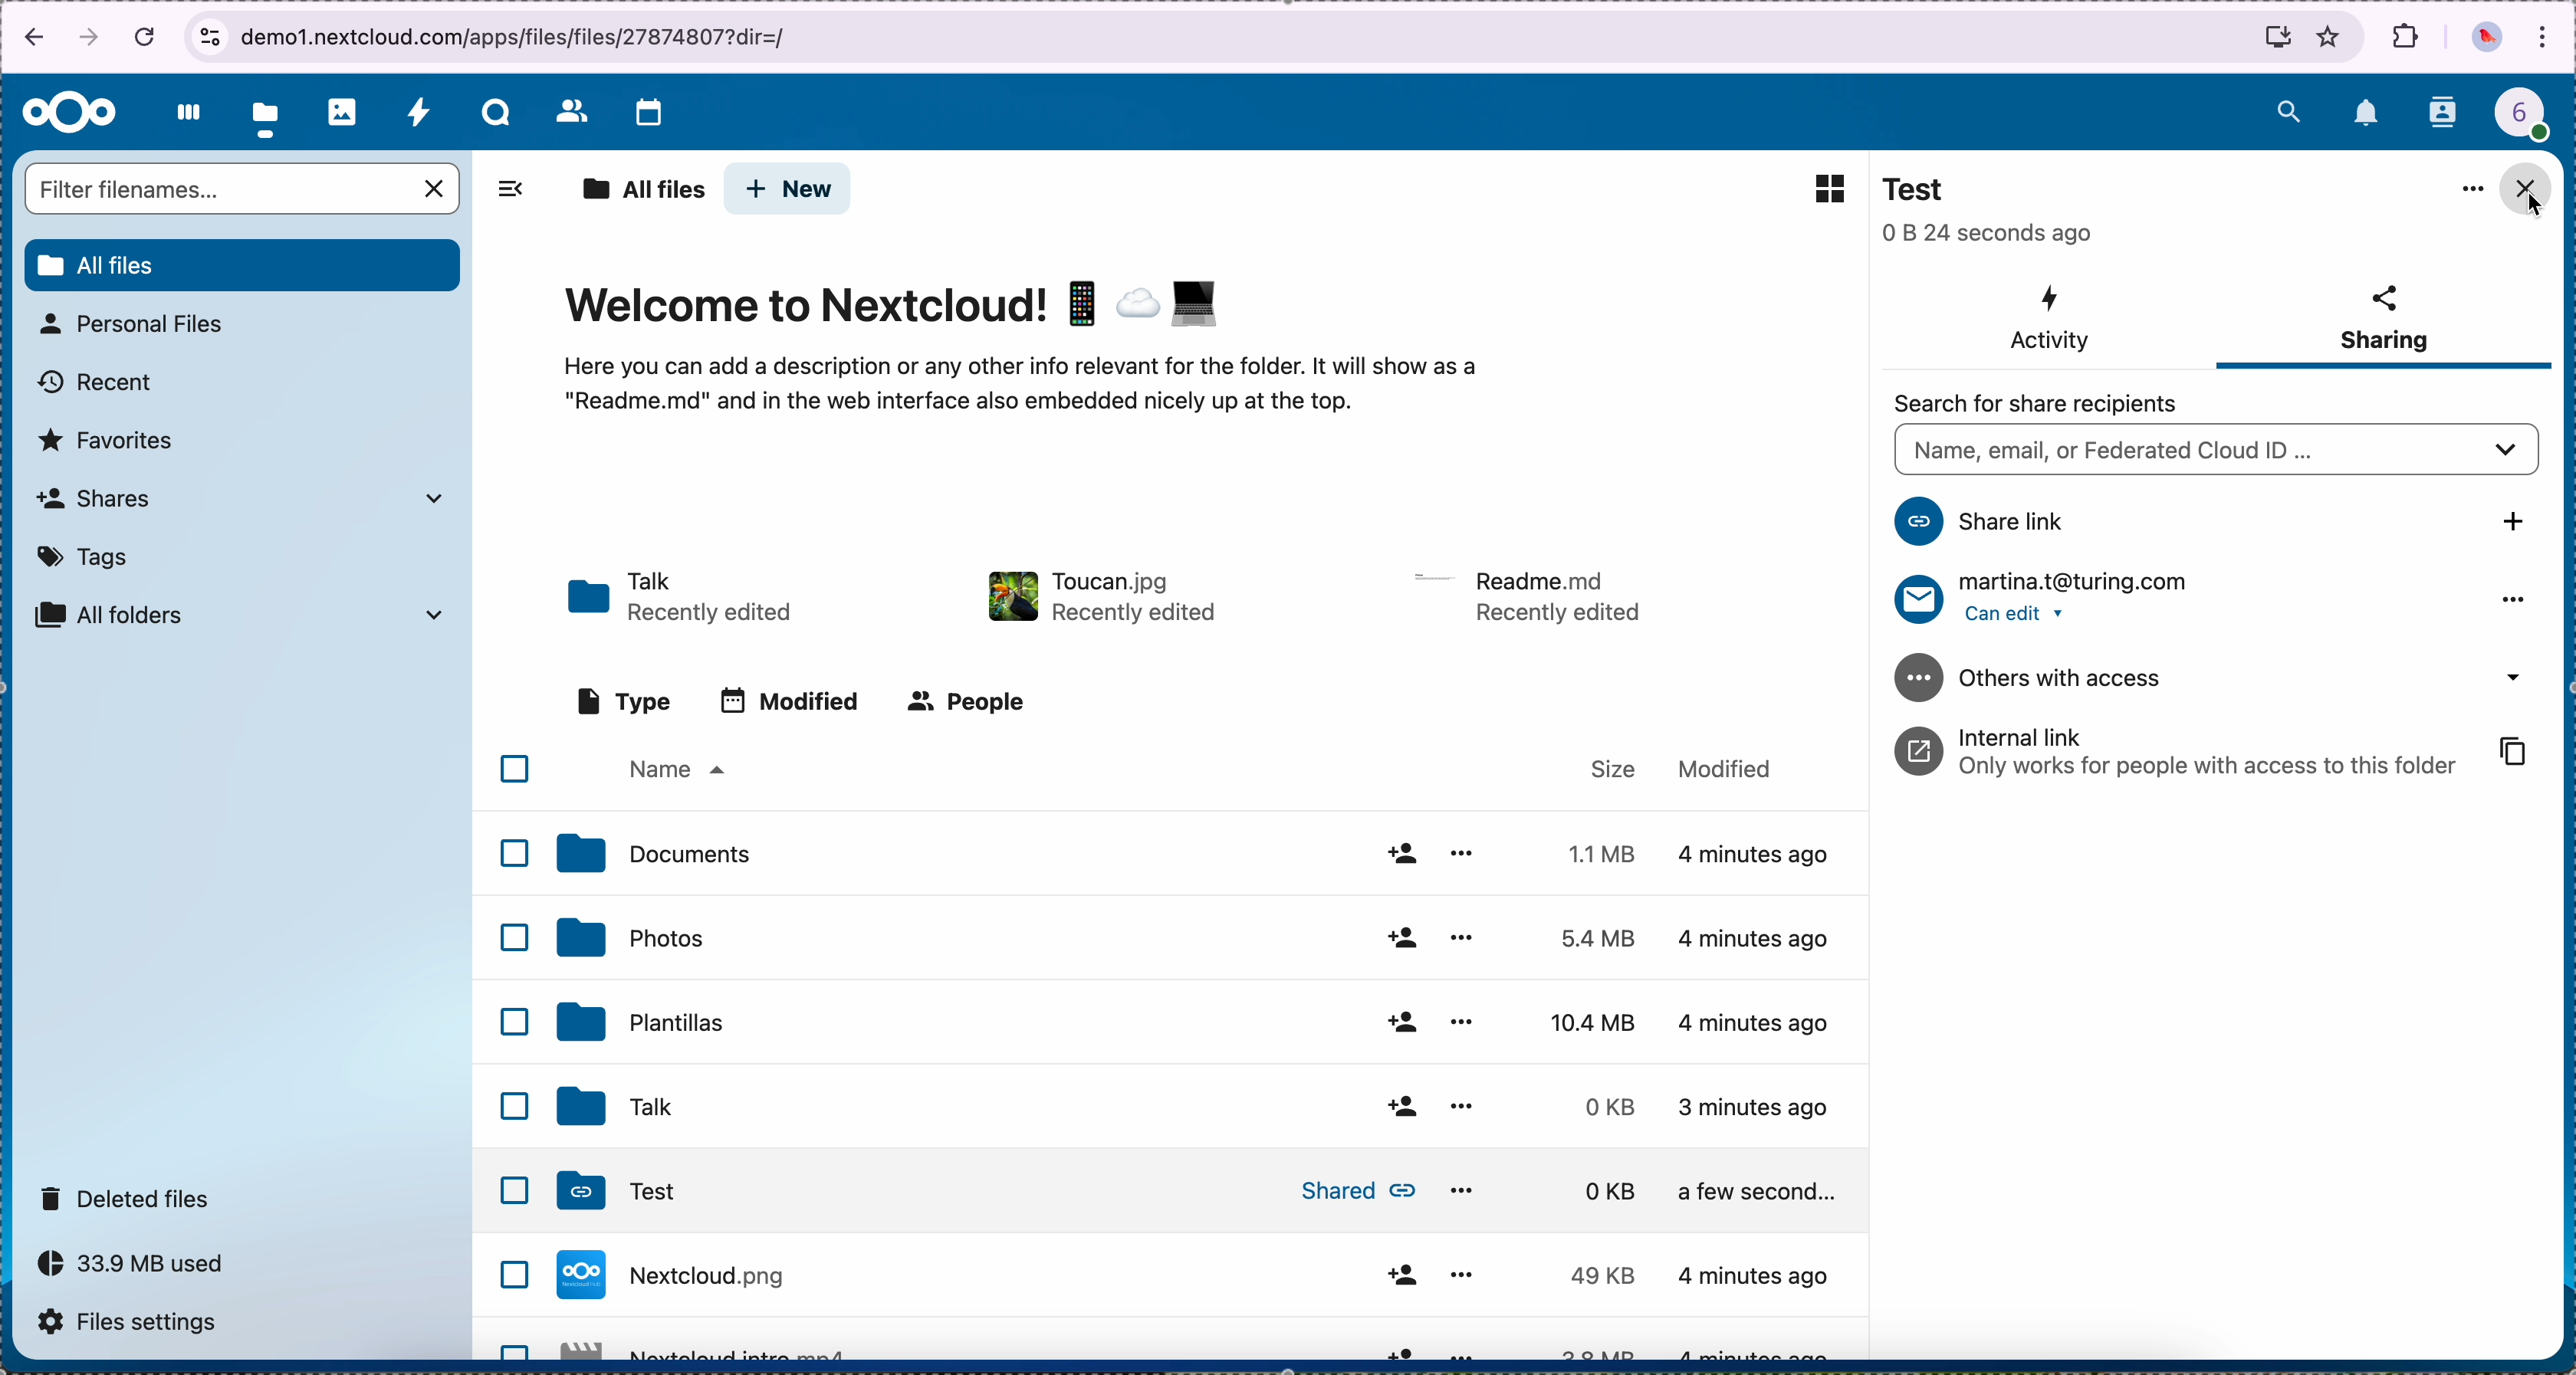  What do you see at coordinates (238, 497) in the screenshot?
I see `shares` at bounding box center [238, 497].